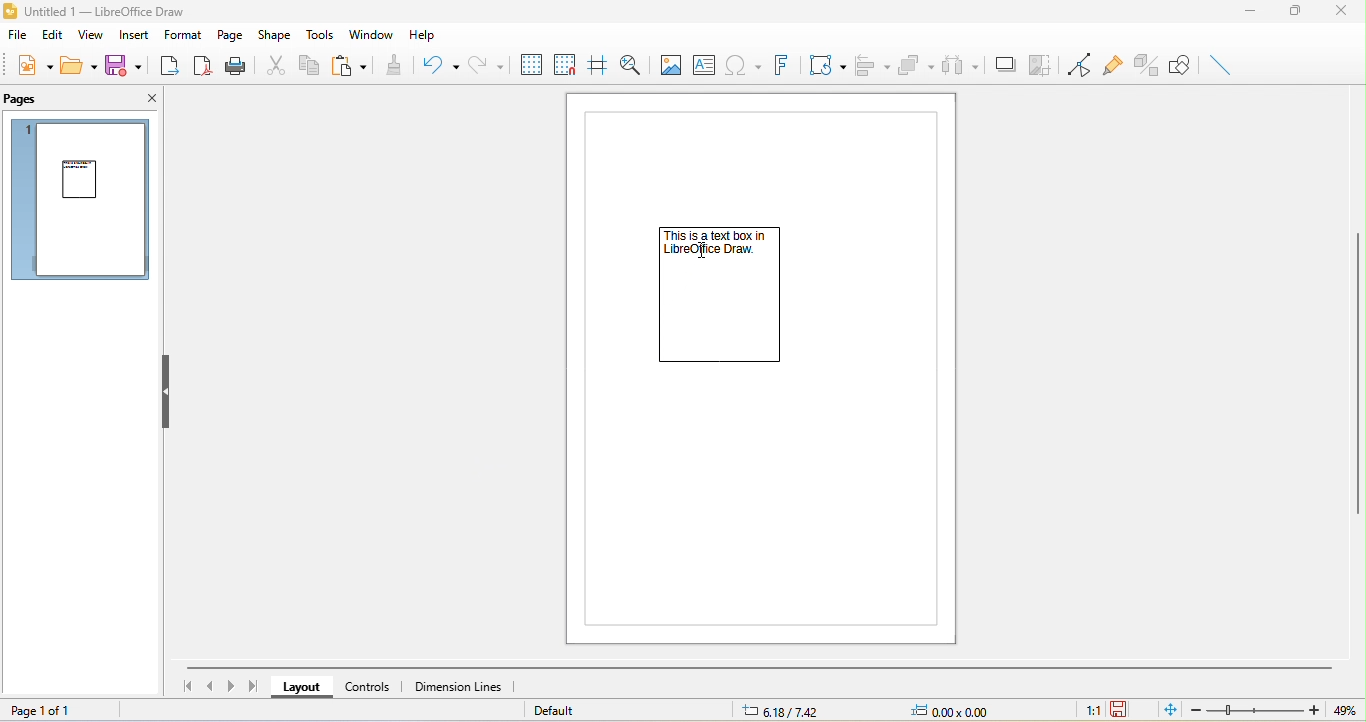 This screenshot has width=1366, height=722. What do you see at coordinates (712, 297) in the screenshot?
I see `text box ` at bounding box center [712, 297].